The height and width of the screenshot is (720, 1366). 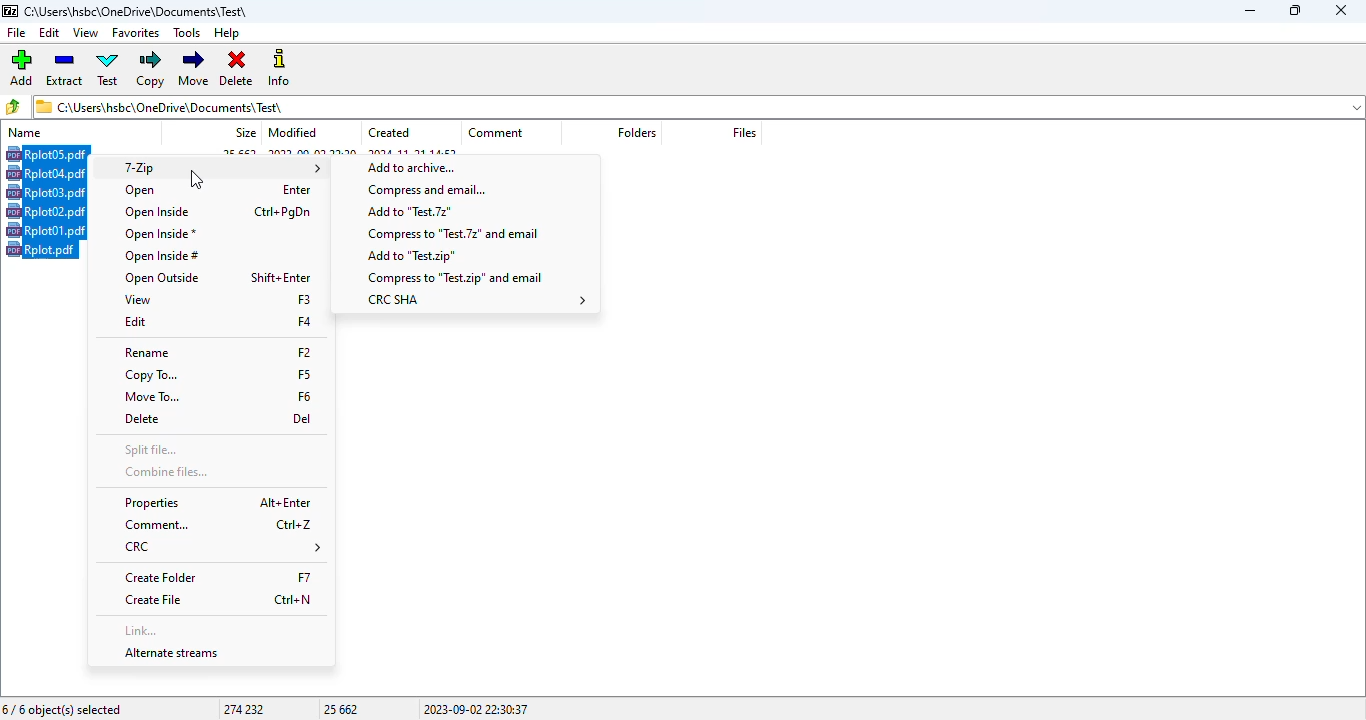 What do you see at coordinates (217, 353) in the screenshot?
I see `rename` at bounding box center [217, 353].